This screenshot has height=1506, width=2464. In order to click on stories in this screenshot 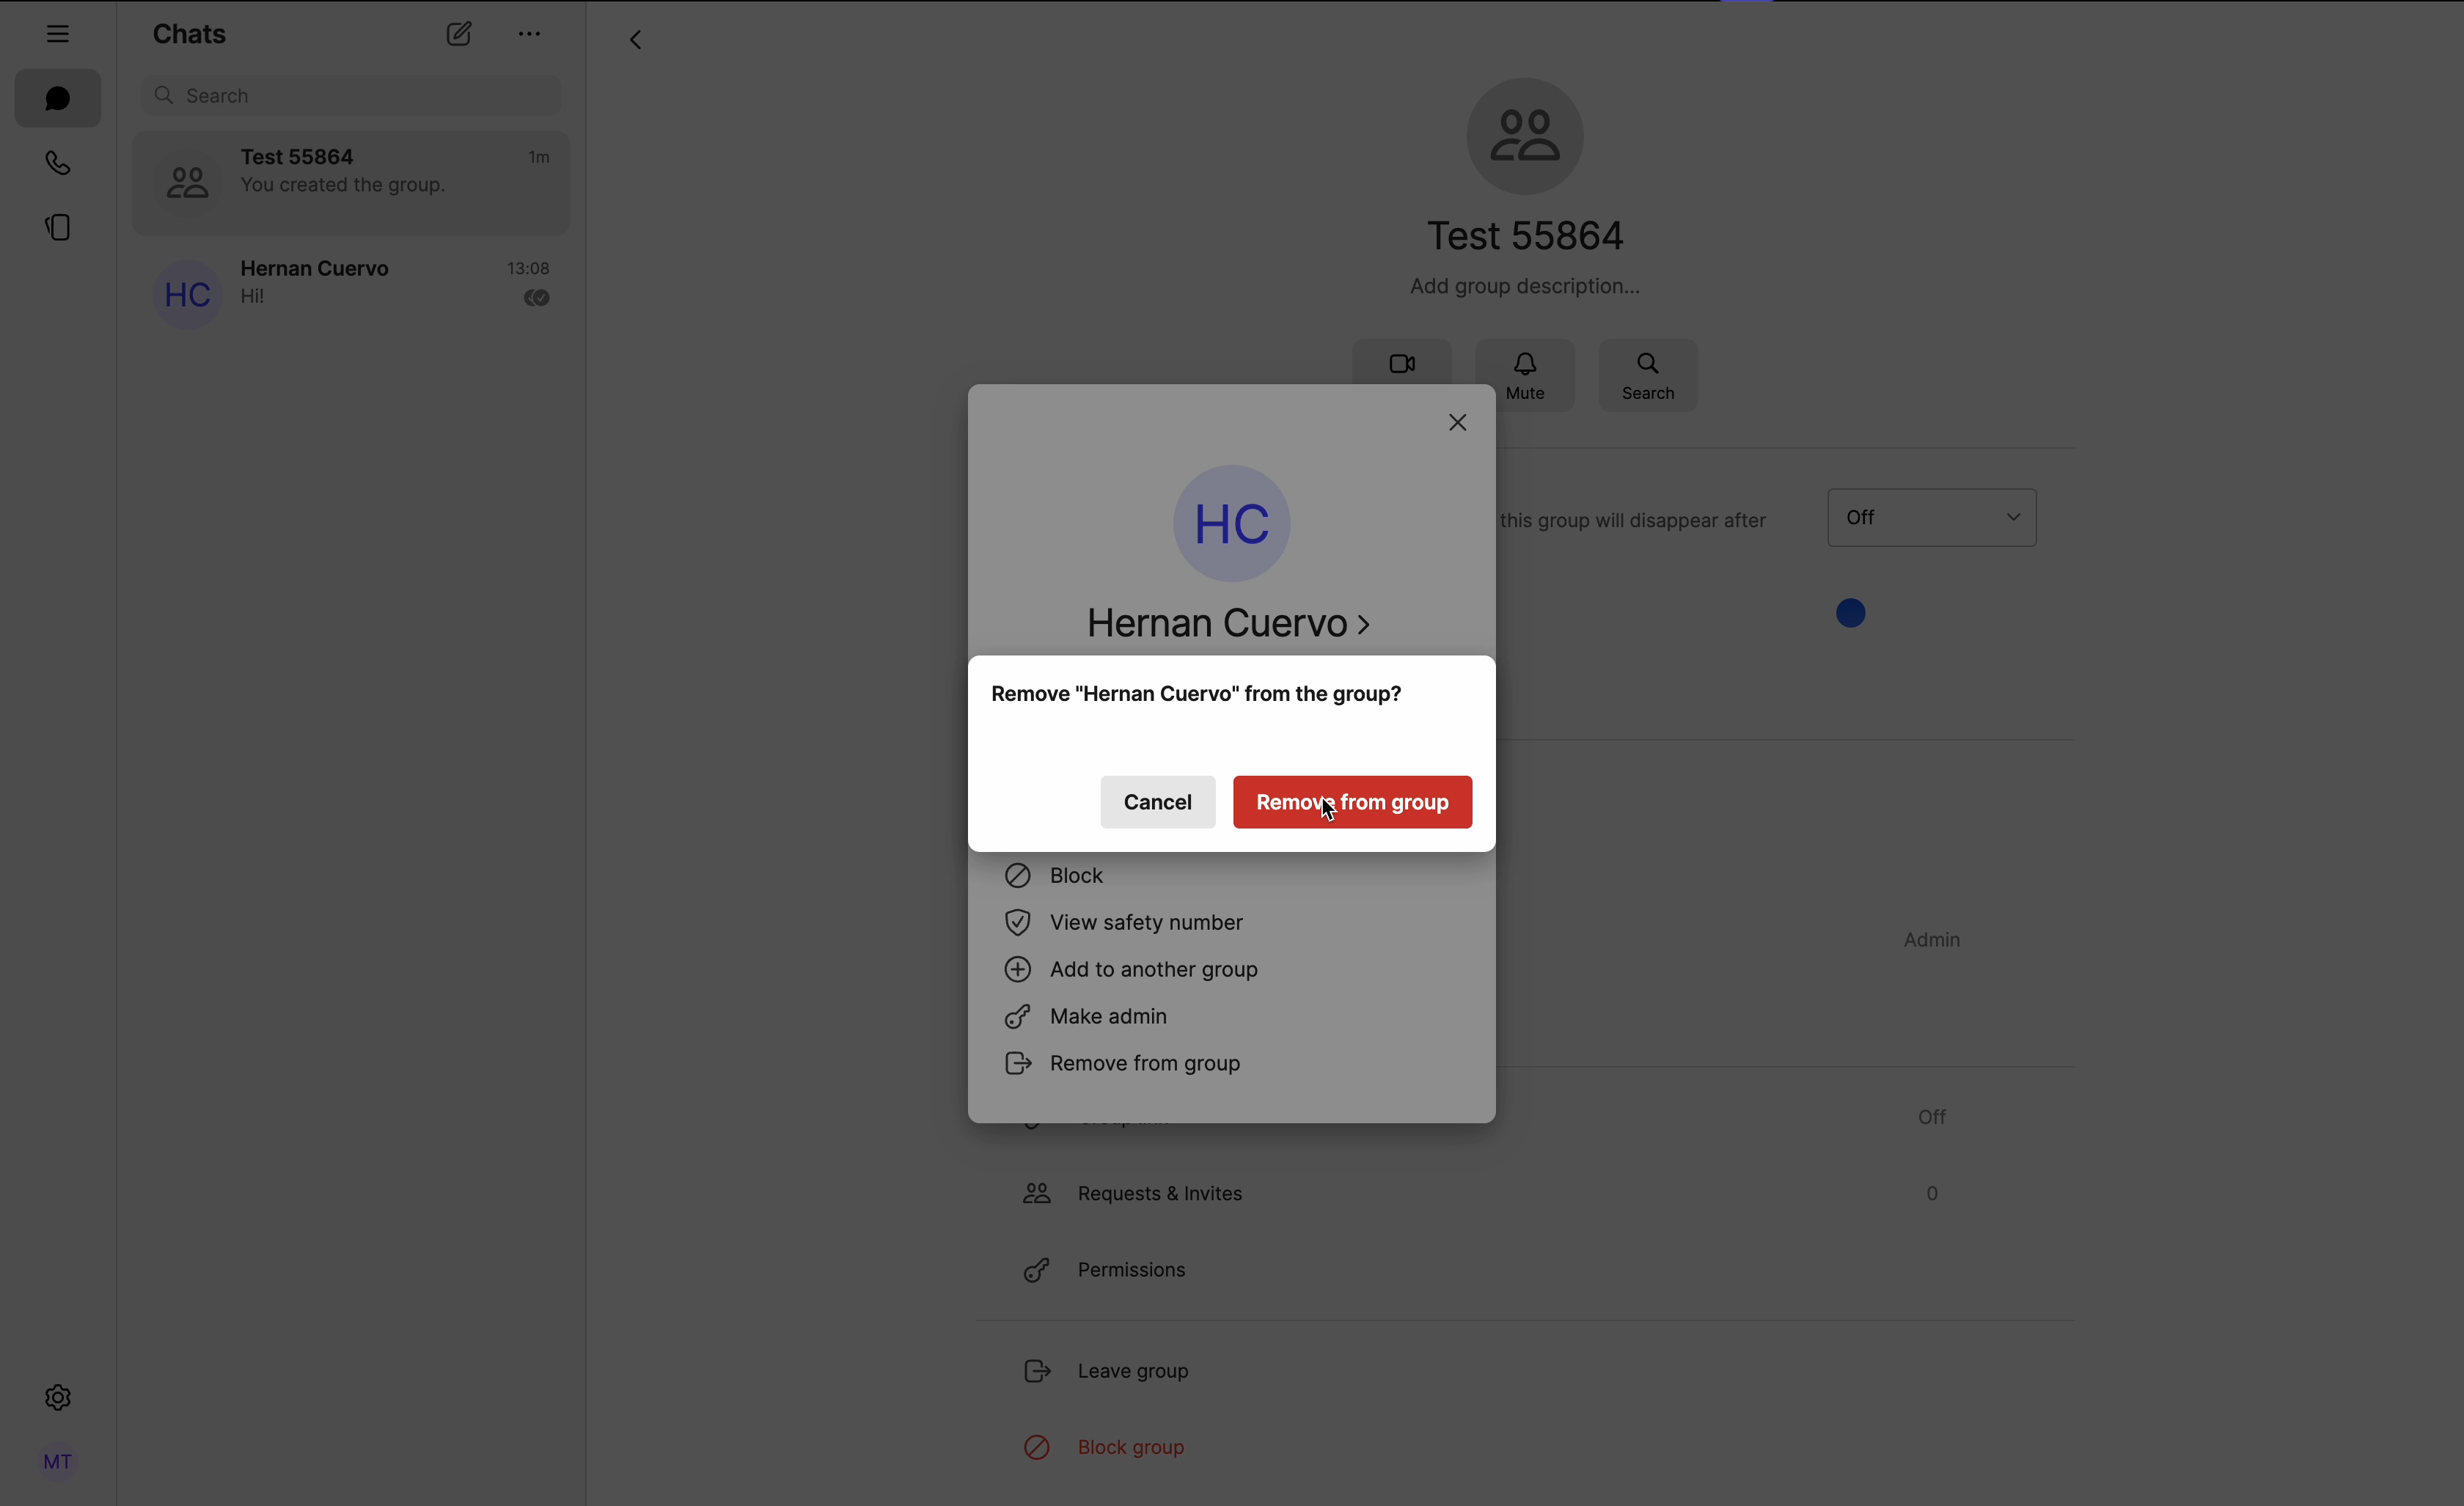, I will do `click(54, 232)`.